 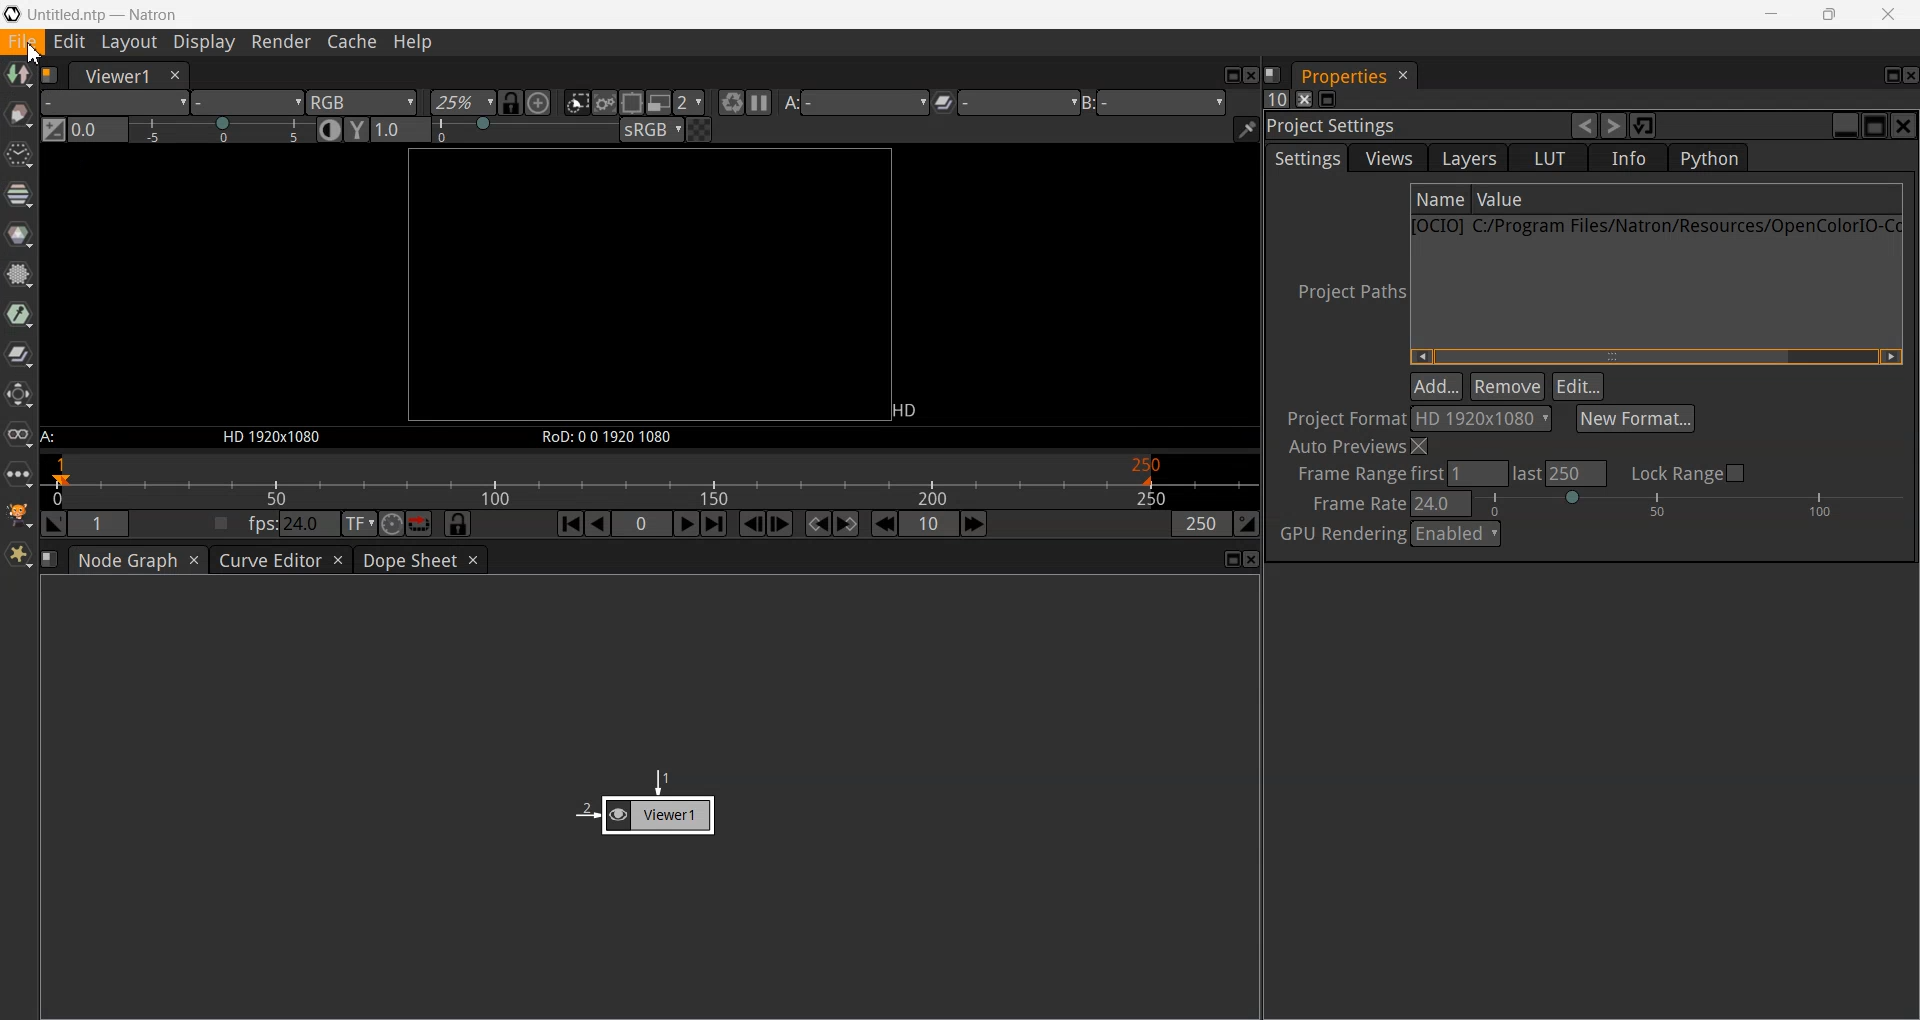 What do you see at coordinates (1769, 14) in the screenshot?
I see `Minimize` at bounding box center [1769, 14].